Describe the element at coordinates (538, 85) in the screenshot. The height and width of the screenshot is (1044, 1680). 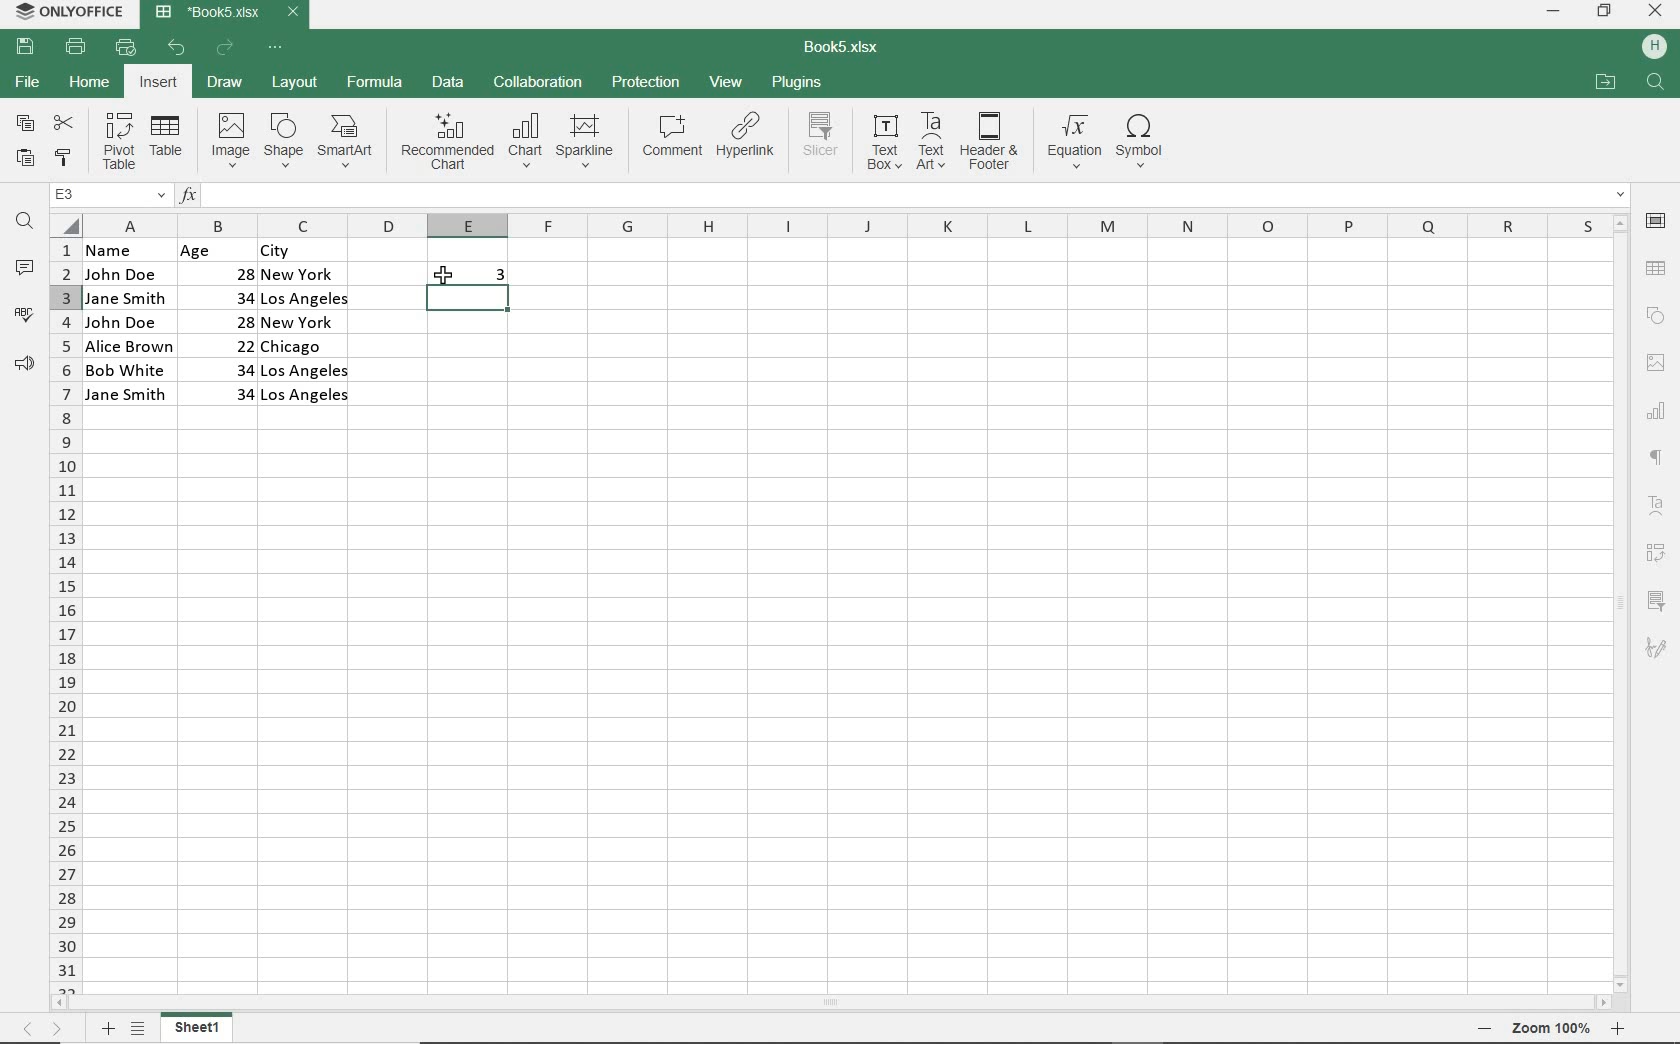
I see `COLLABORATION` at that location.